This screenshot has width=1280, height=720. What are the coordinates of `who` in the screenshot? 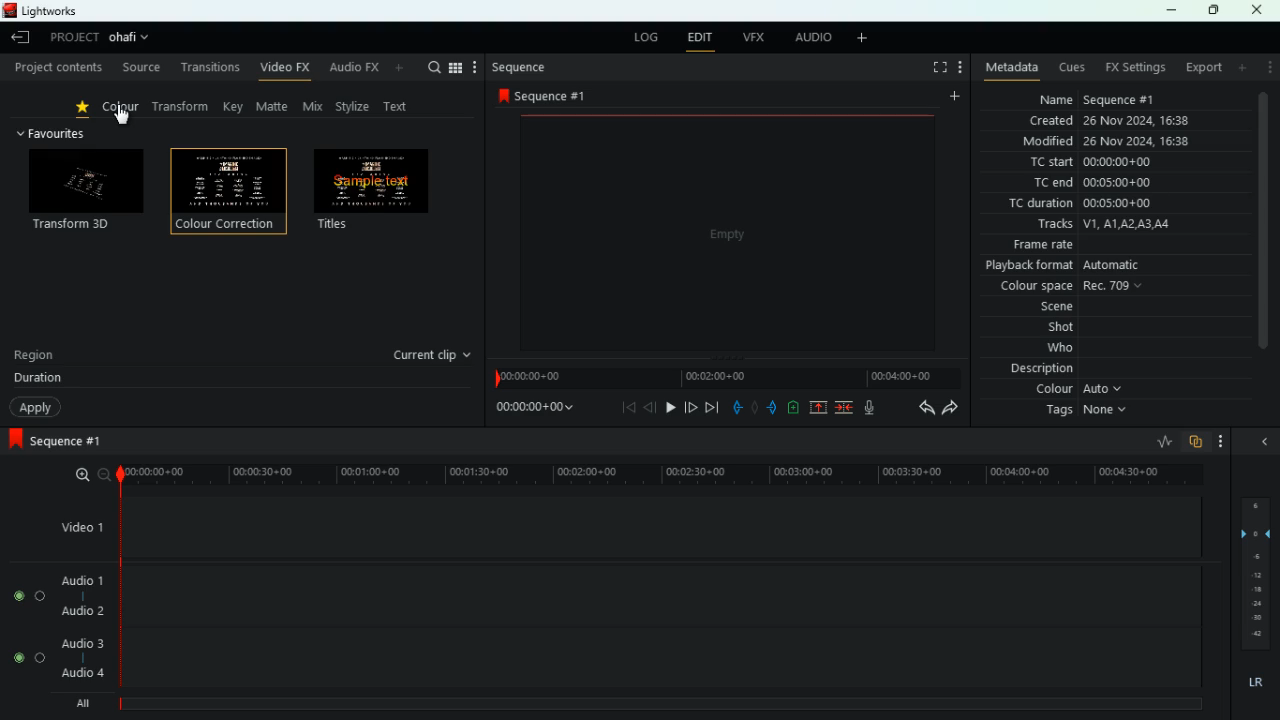 It's located at (1045, 350).